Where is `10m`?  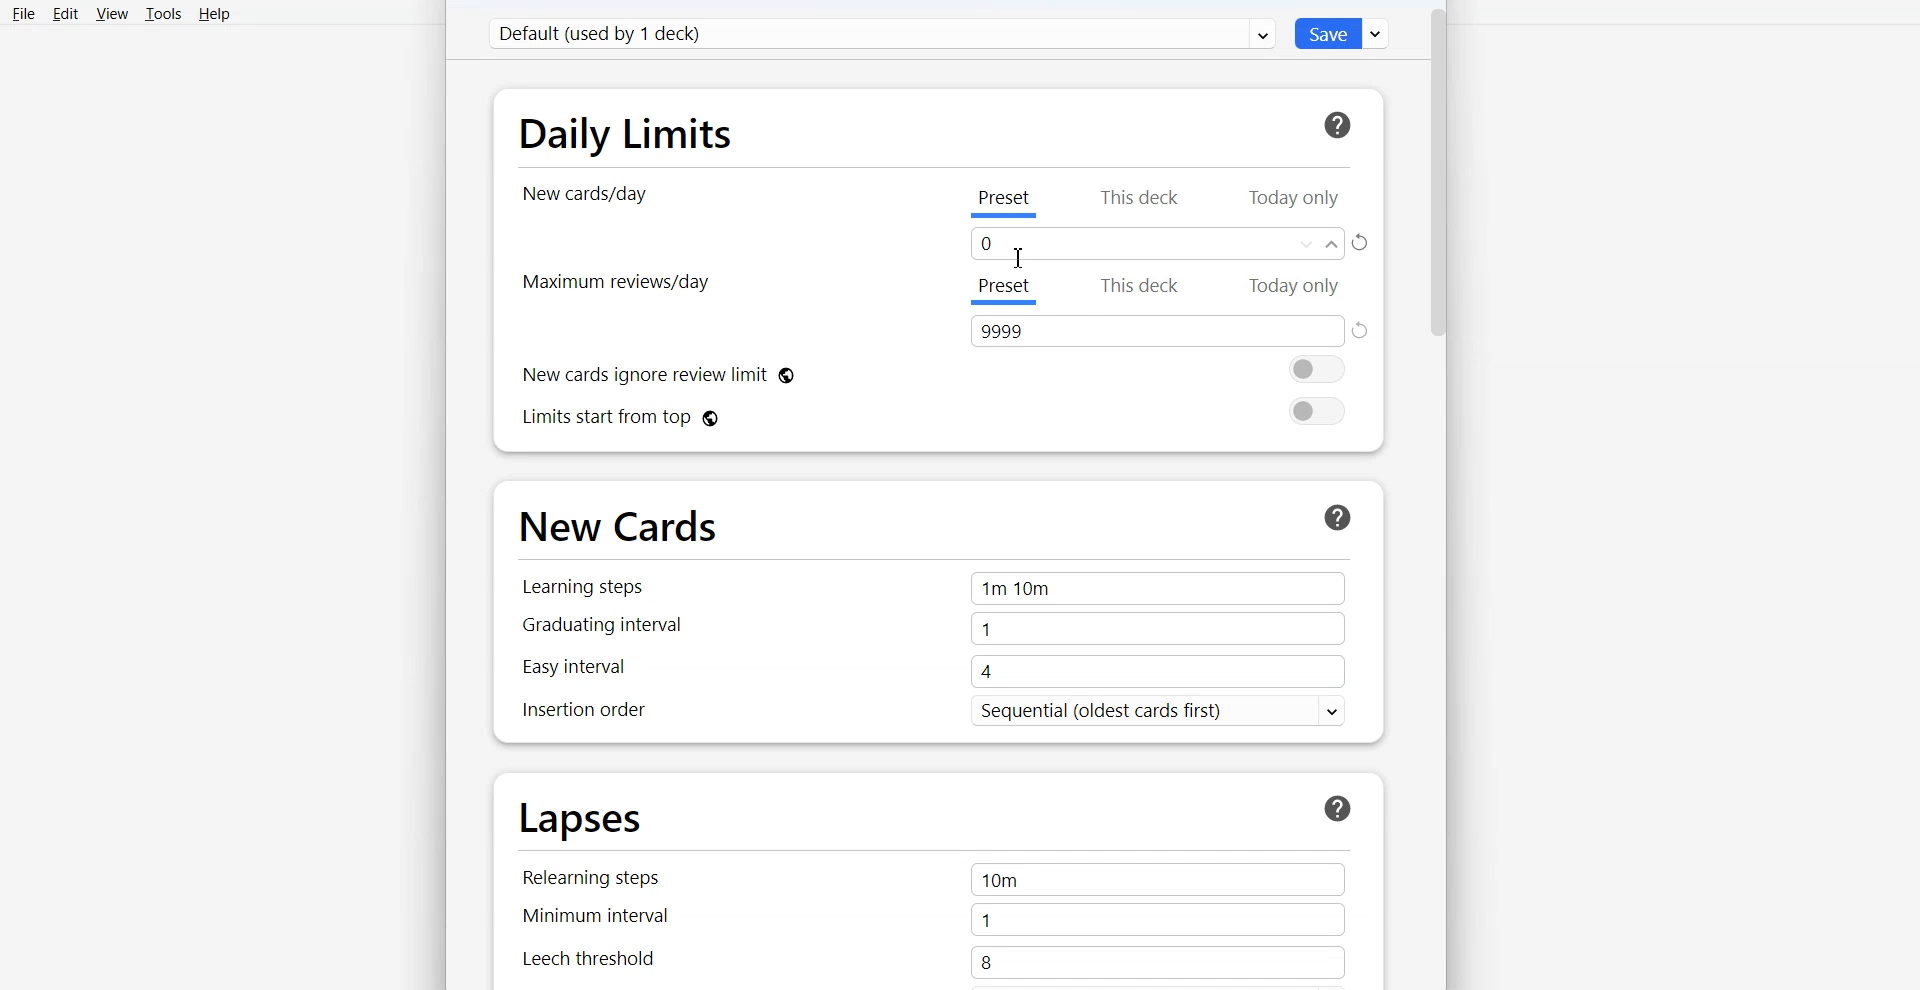
10m is located at coordinates (1156, 879).